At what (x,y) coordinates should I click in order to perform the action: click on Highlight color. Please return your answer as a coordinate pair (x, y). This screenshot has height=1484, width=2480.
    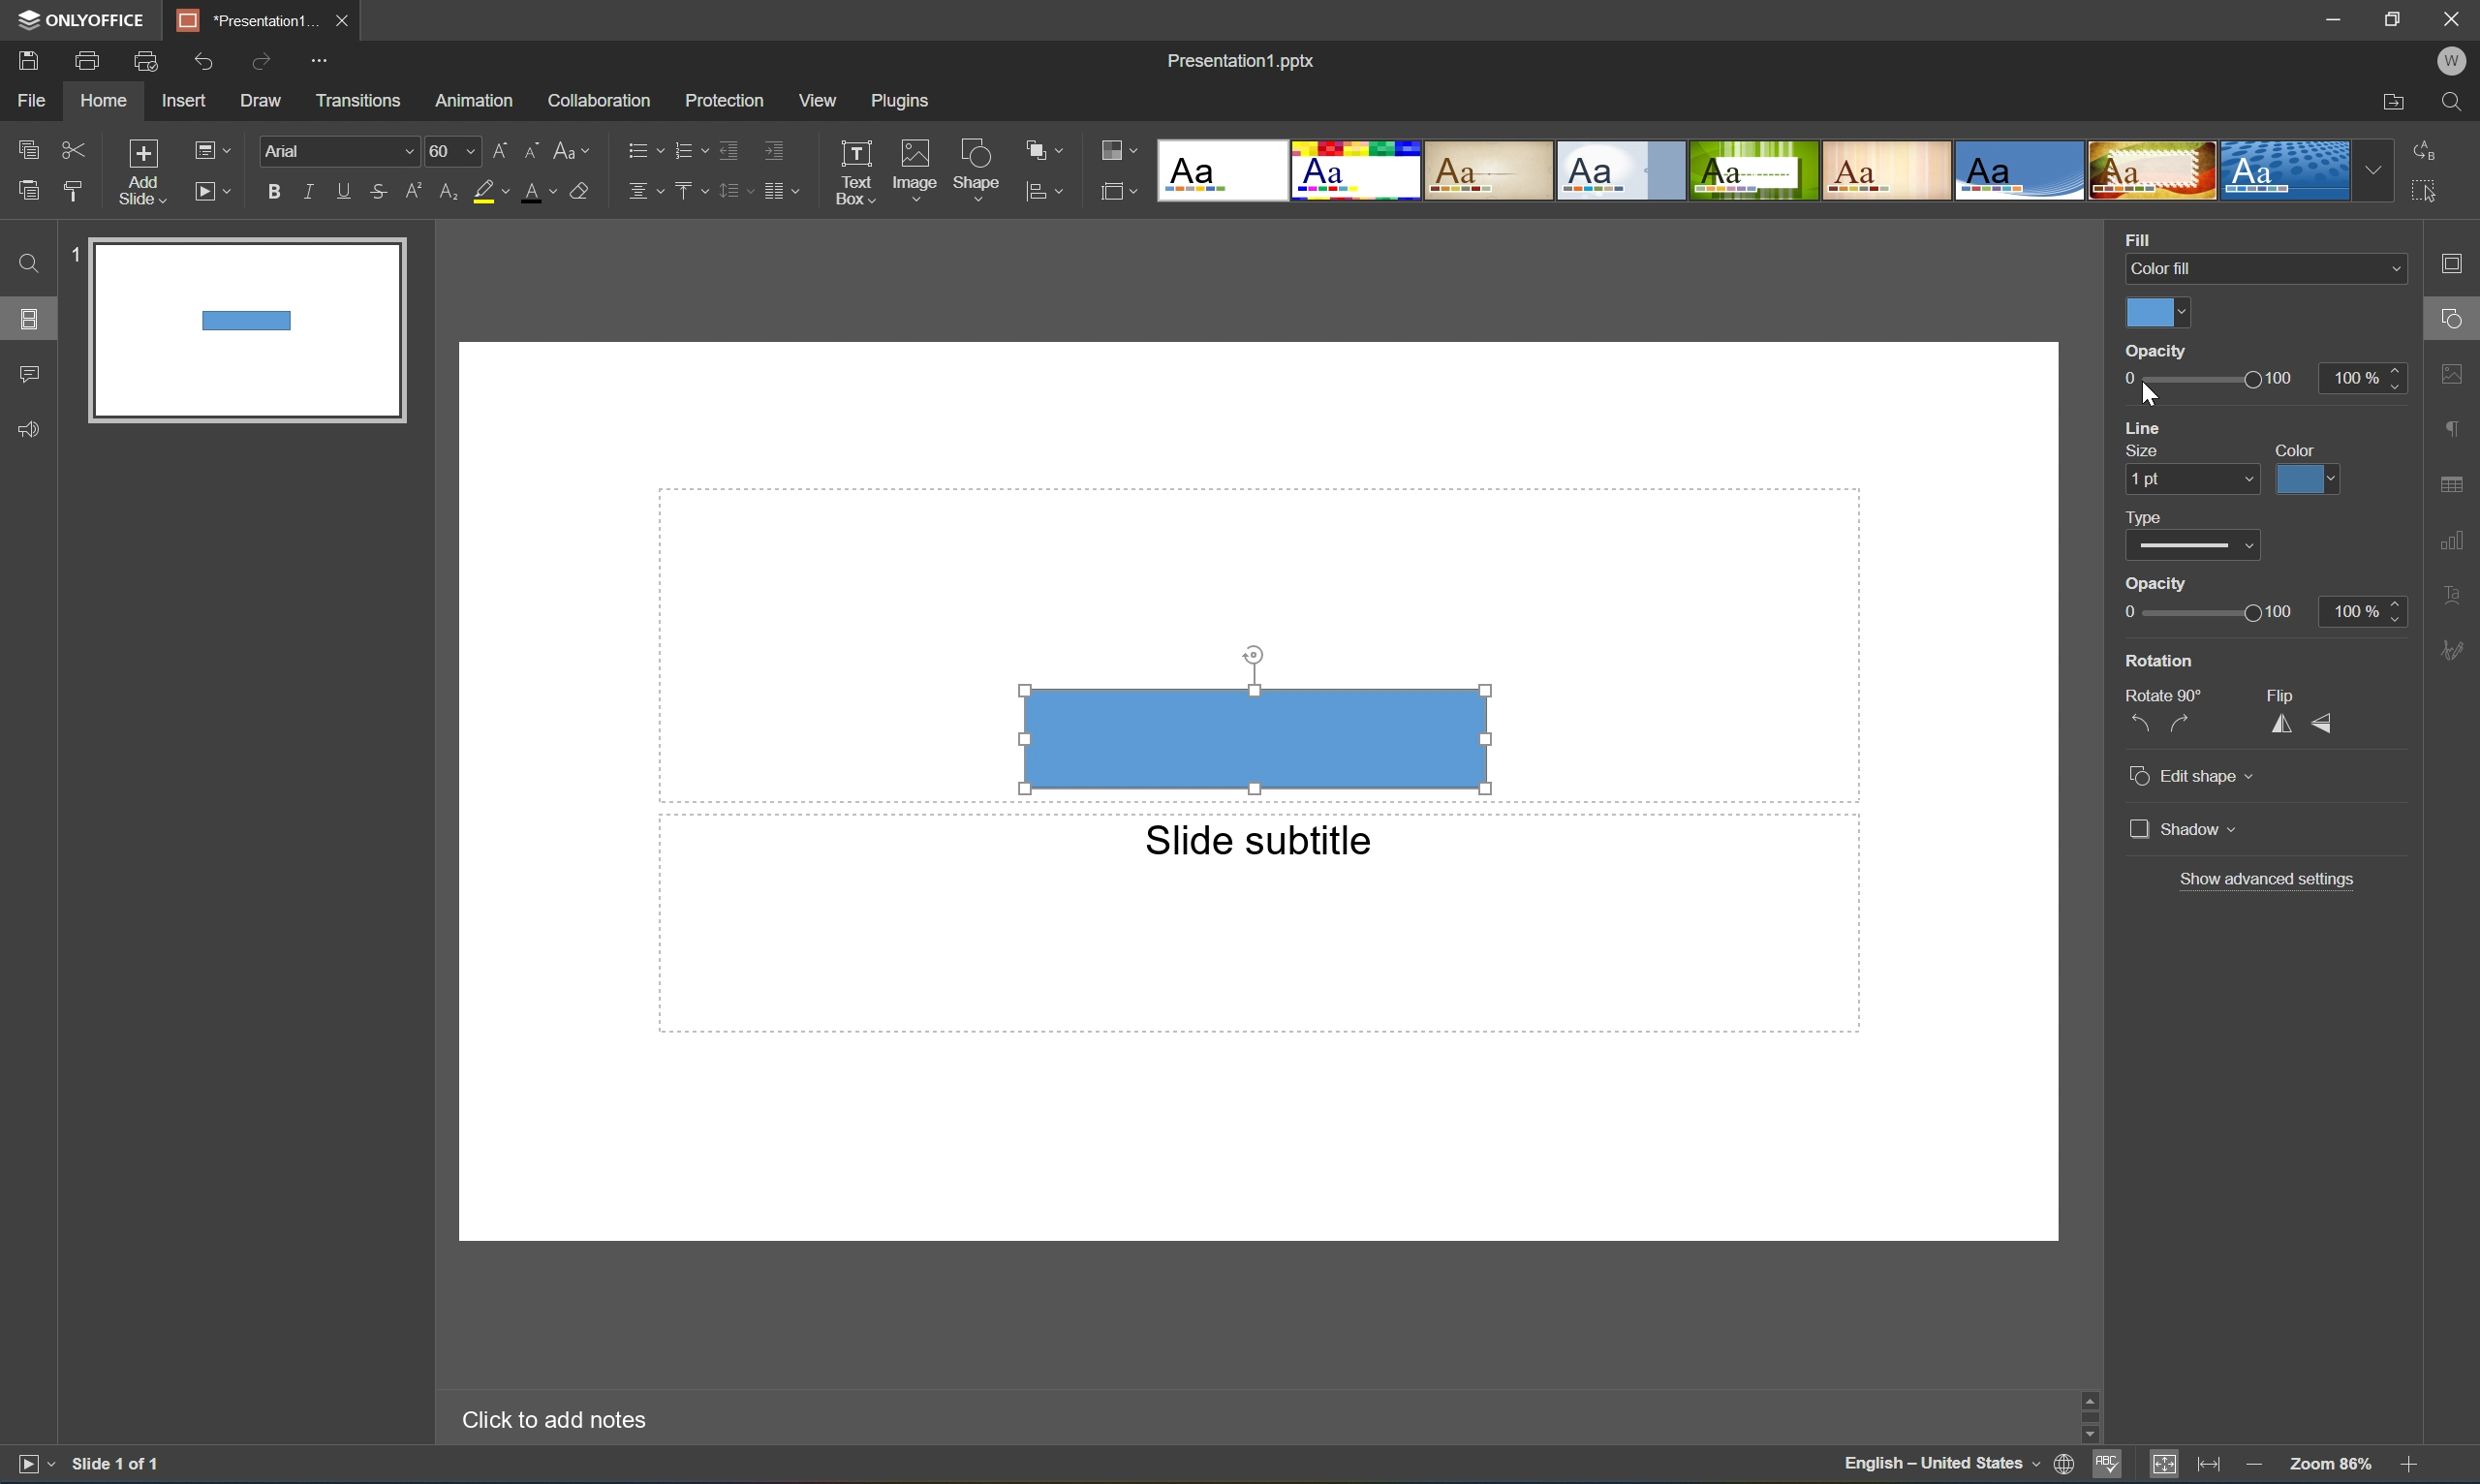
    Looking at the image, I should click on (498, 192).